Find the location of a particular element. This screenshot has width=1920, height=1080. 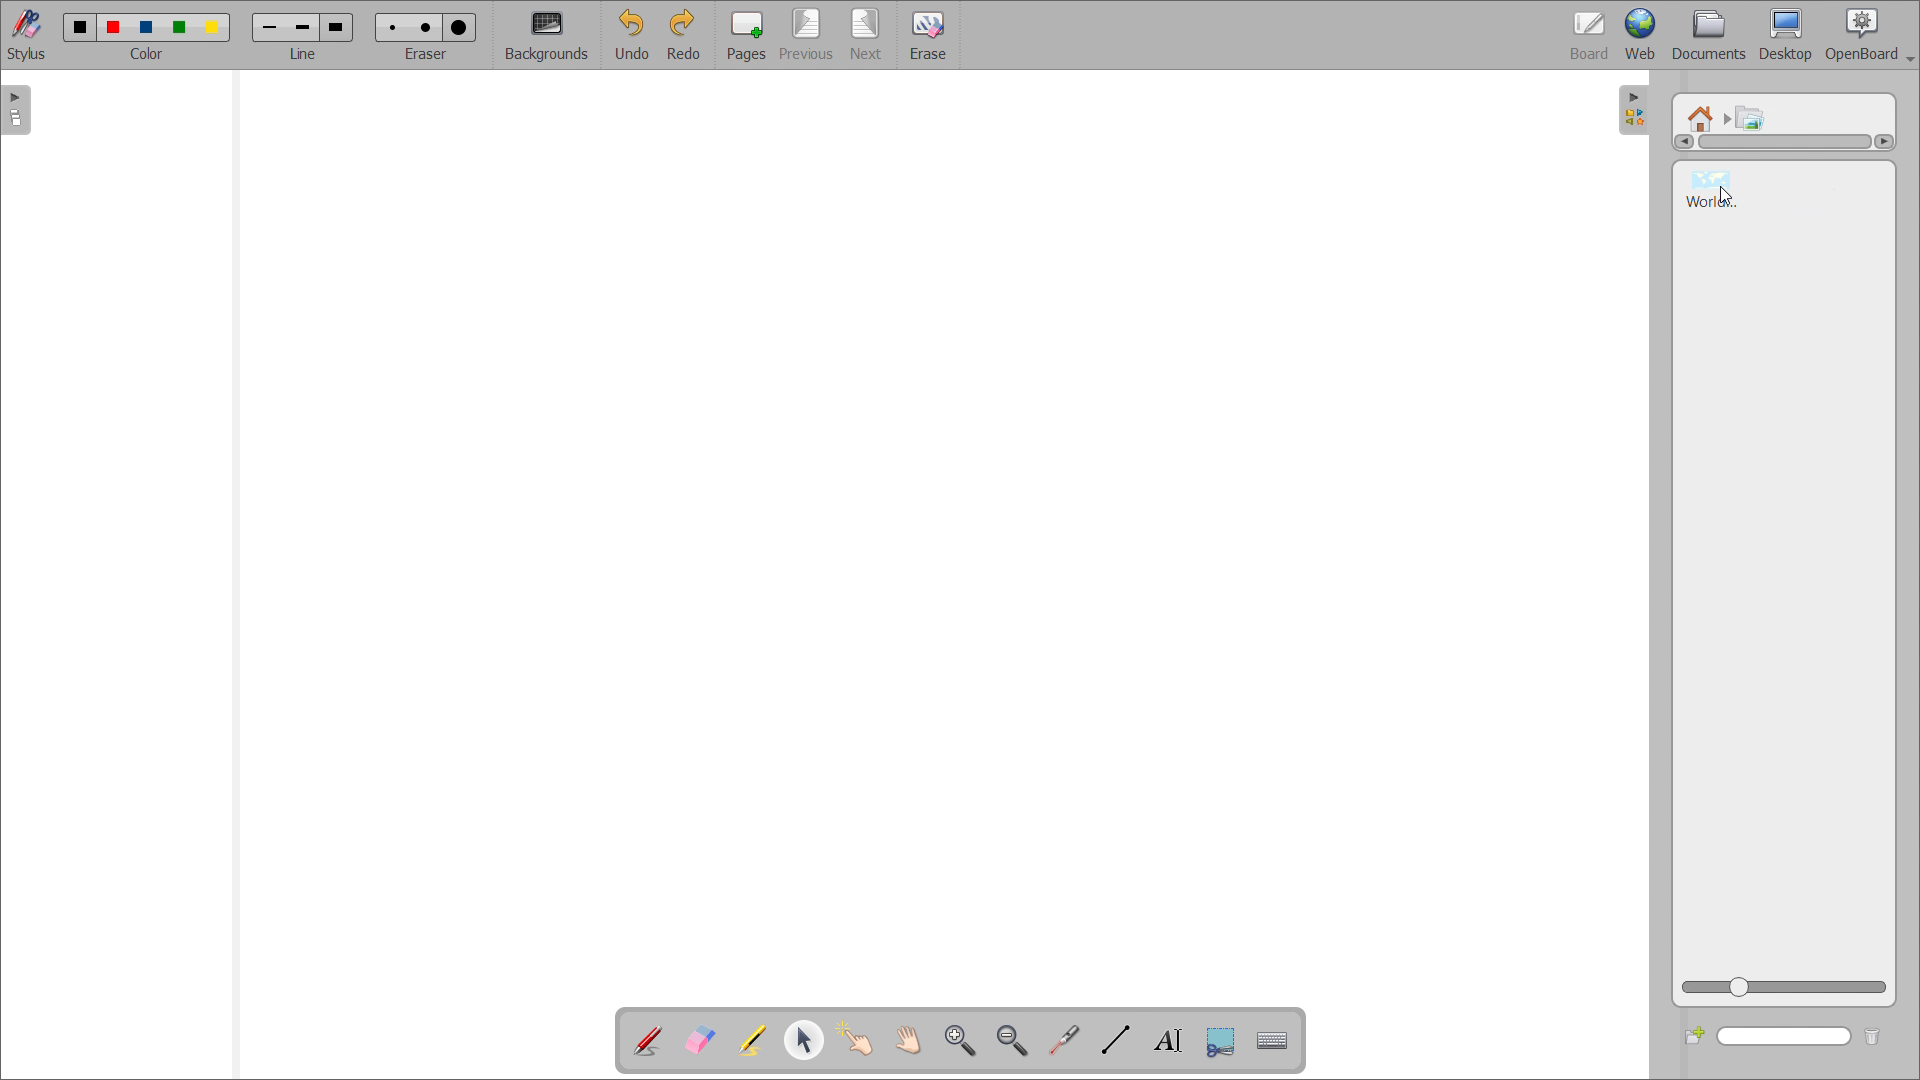

erase is located at coordinates (928, 36).